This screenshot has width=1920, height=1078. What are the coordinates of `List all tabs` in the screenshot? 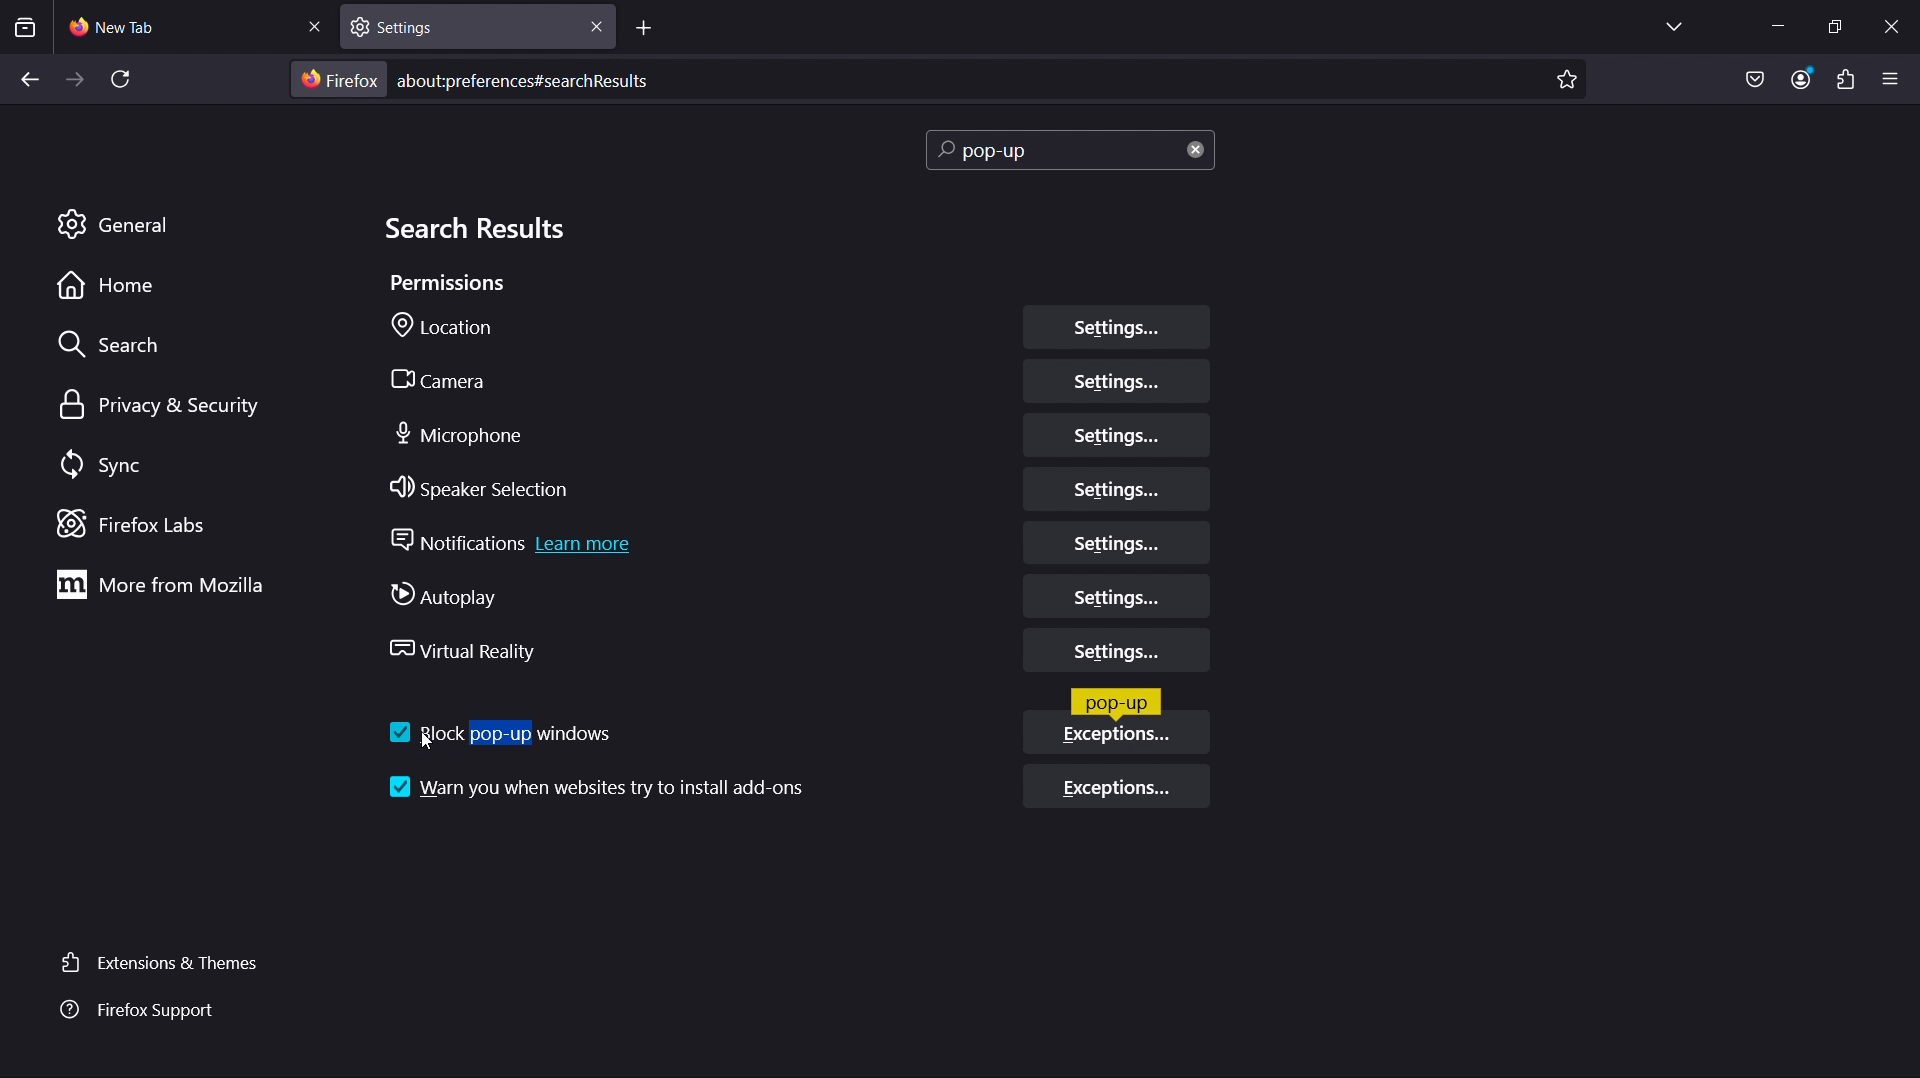 It's located at (1667, 27).